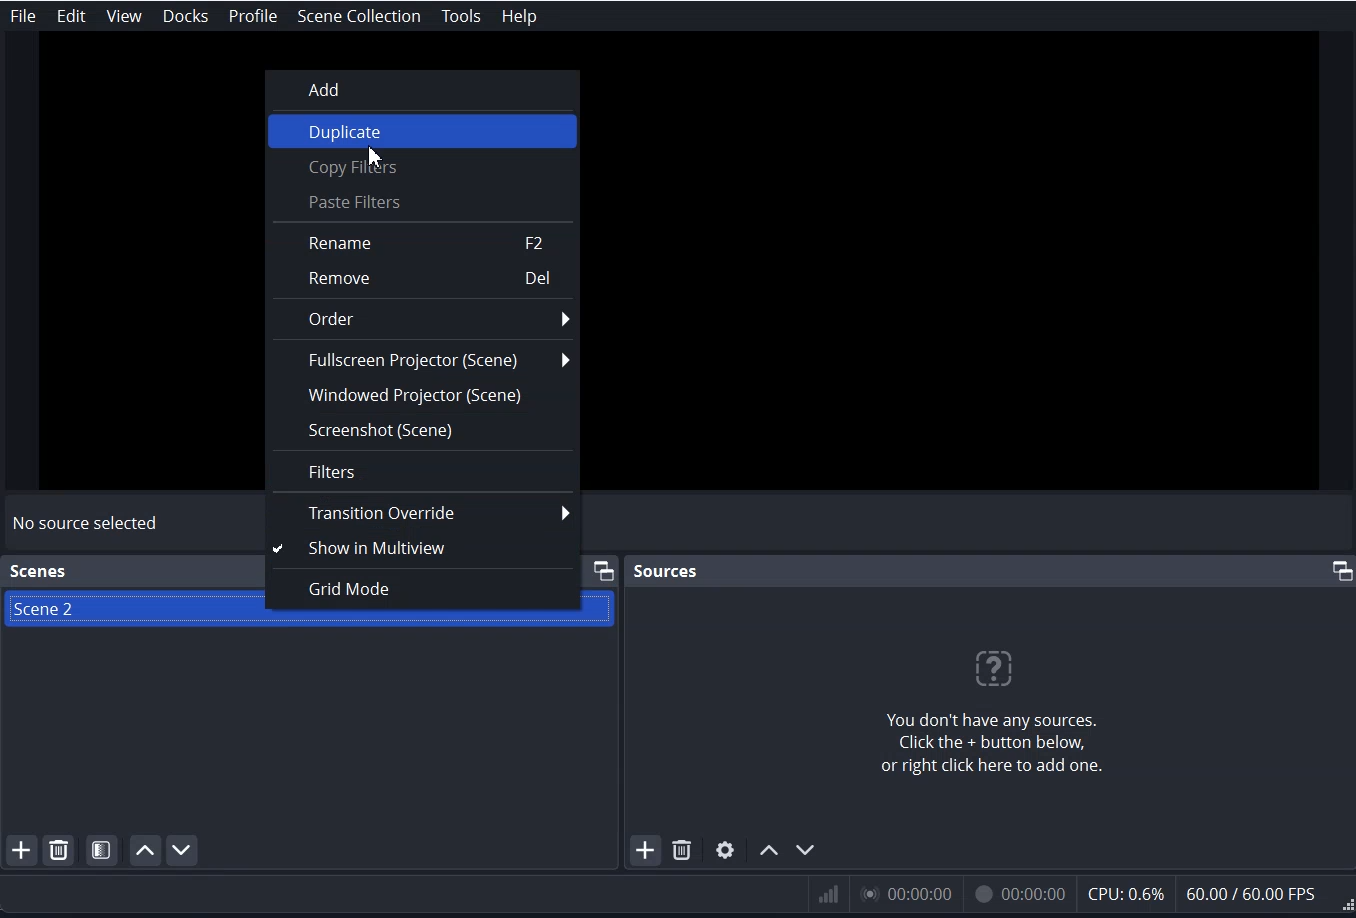 The width and height of the screenshot is (1356, 918). Describe the element at coordinates (423, 318) in the screenshot. I see `Order` at that location.